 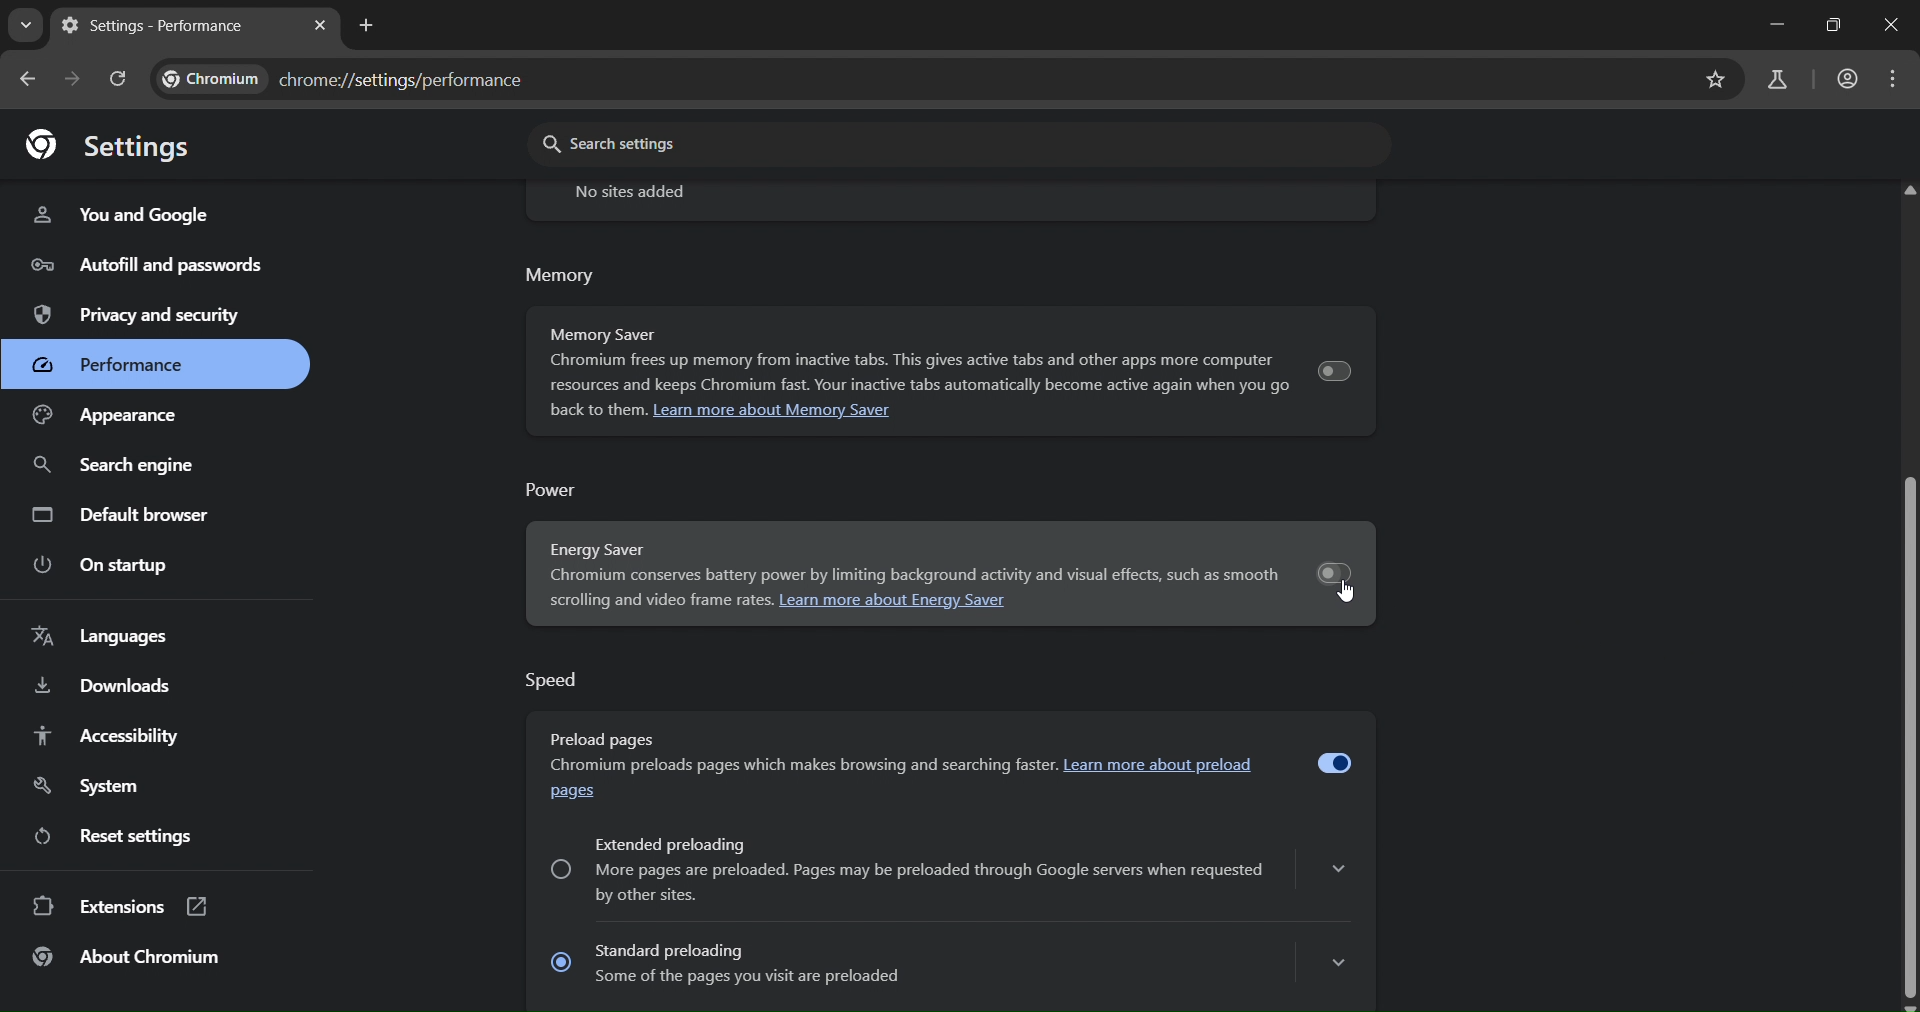 I want to click on toggle preload, so click(x=1340, y=761).